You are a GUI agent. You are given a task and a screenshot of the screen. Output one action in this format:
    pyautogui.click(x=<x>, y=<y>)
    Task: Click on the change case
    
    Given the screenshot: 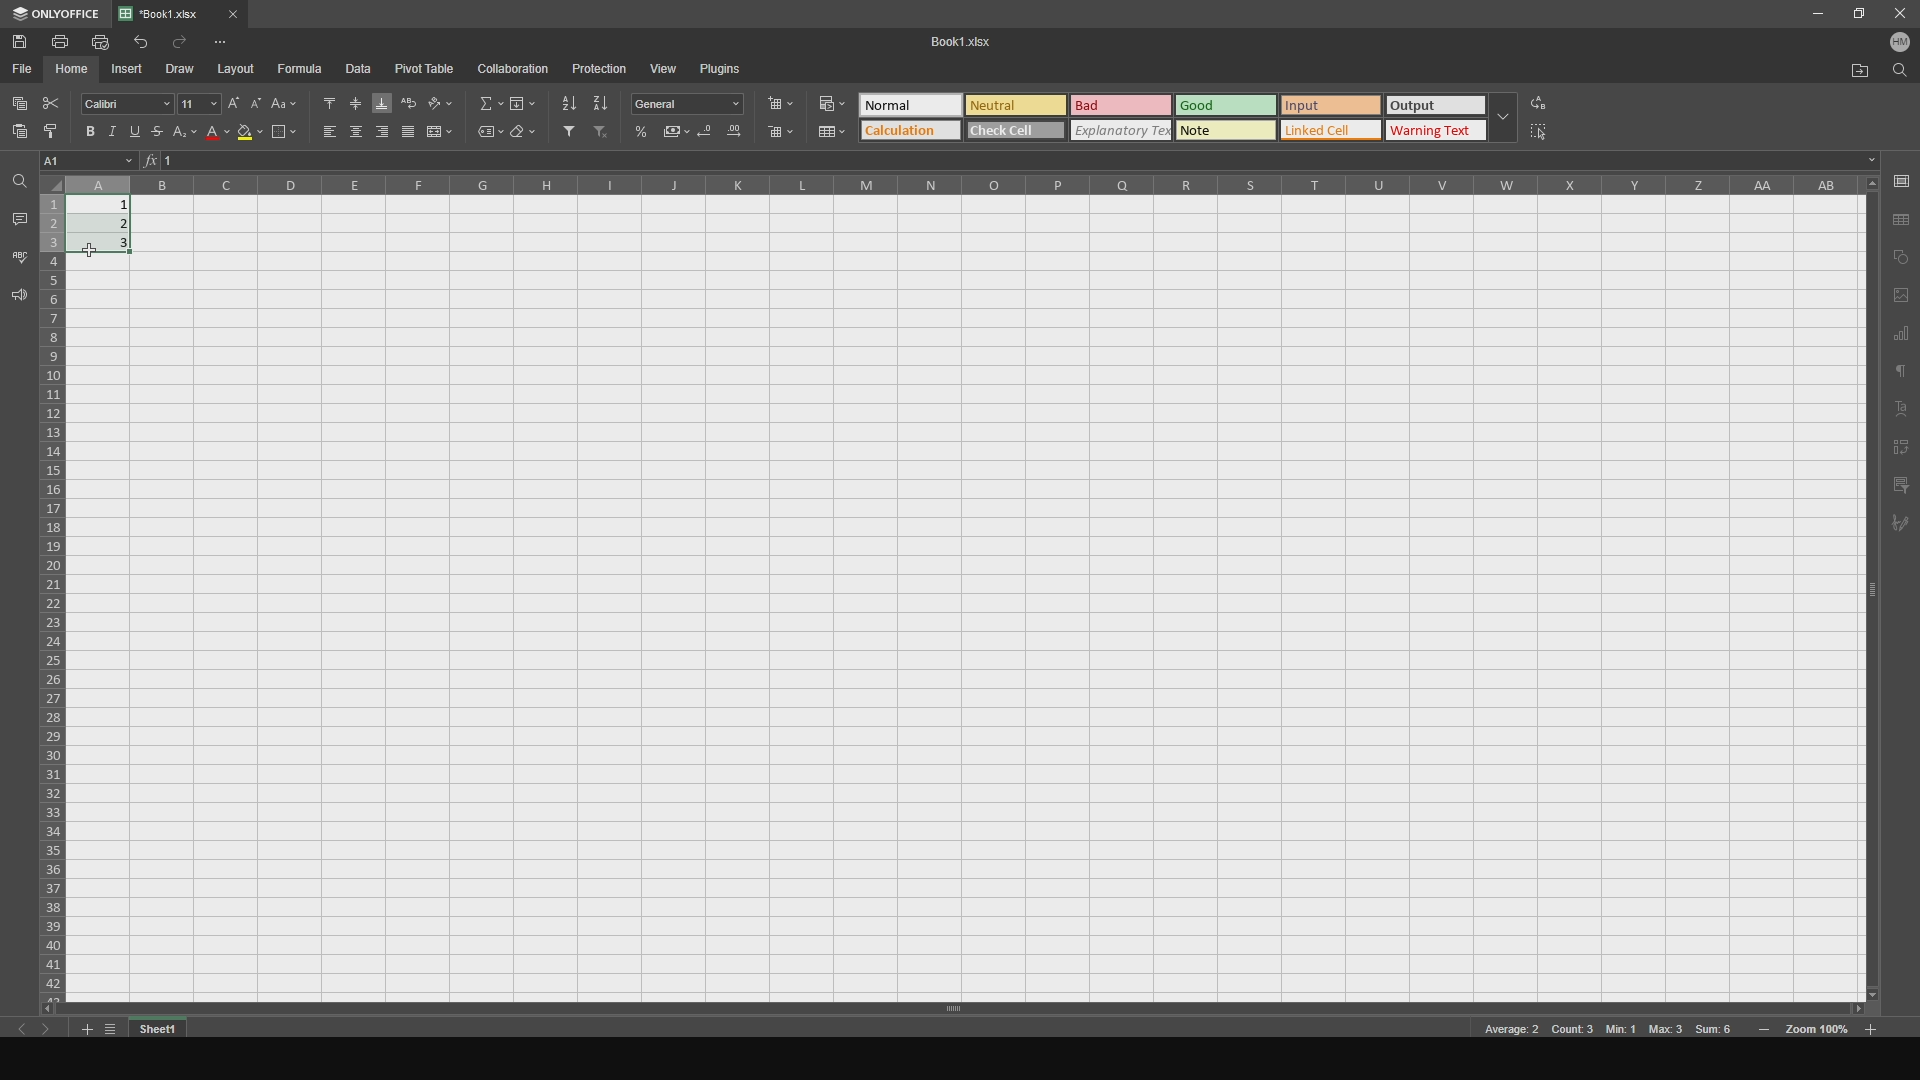 What is the action you would take?
    pyautogui.click(x=287, y=102)
    